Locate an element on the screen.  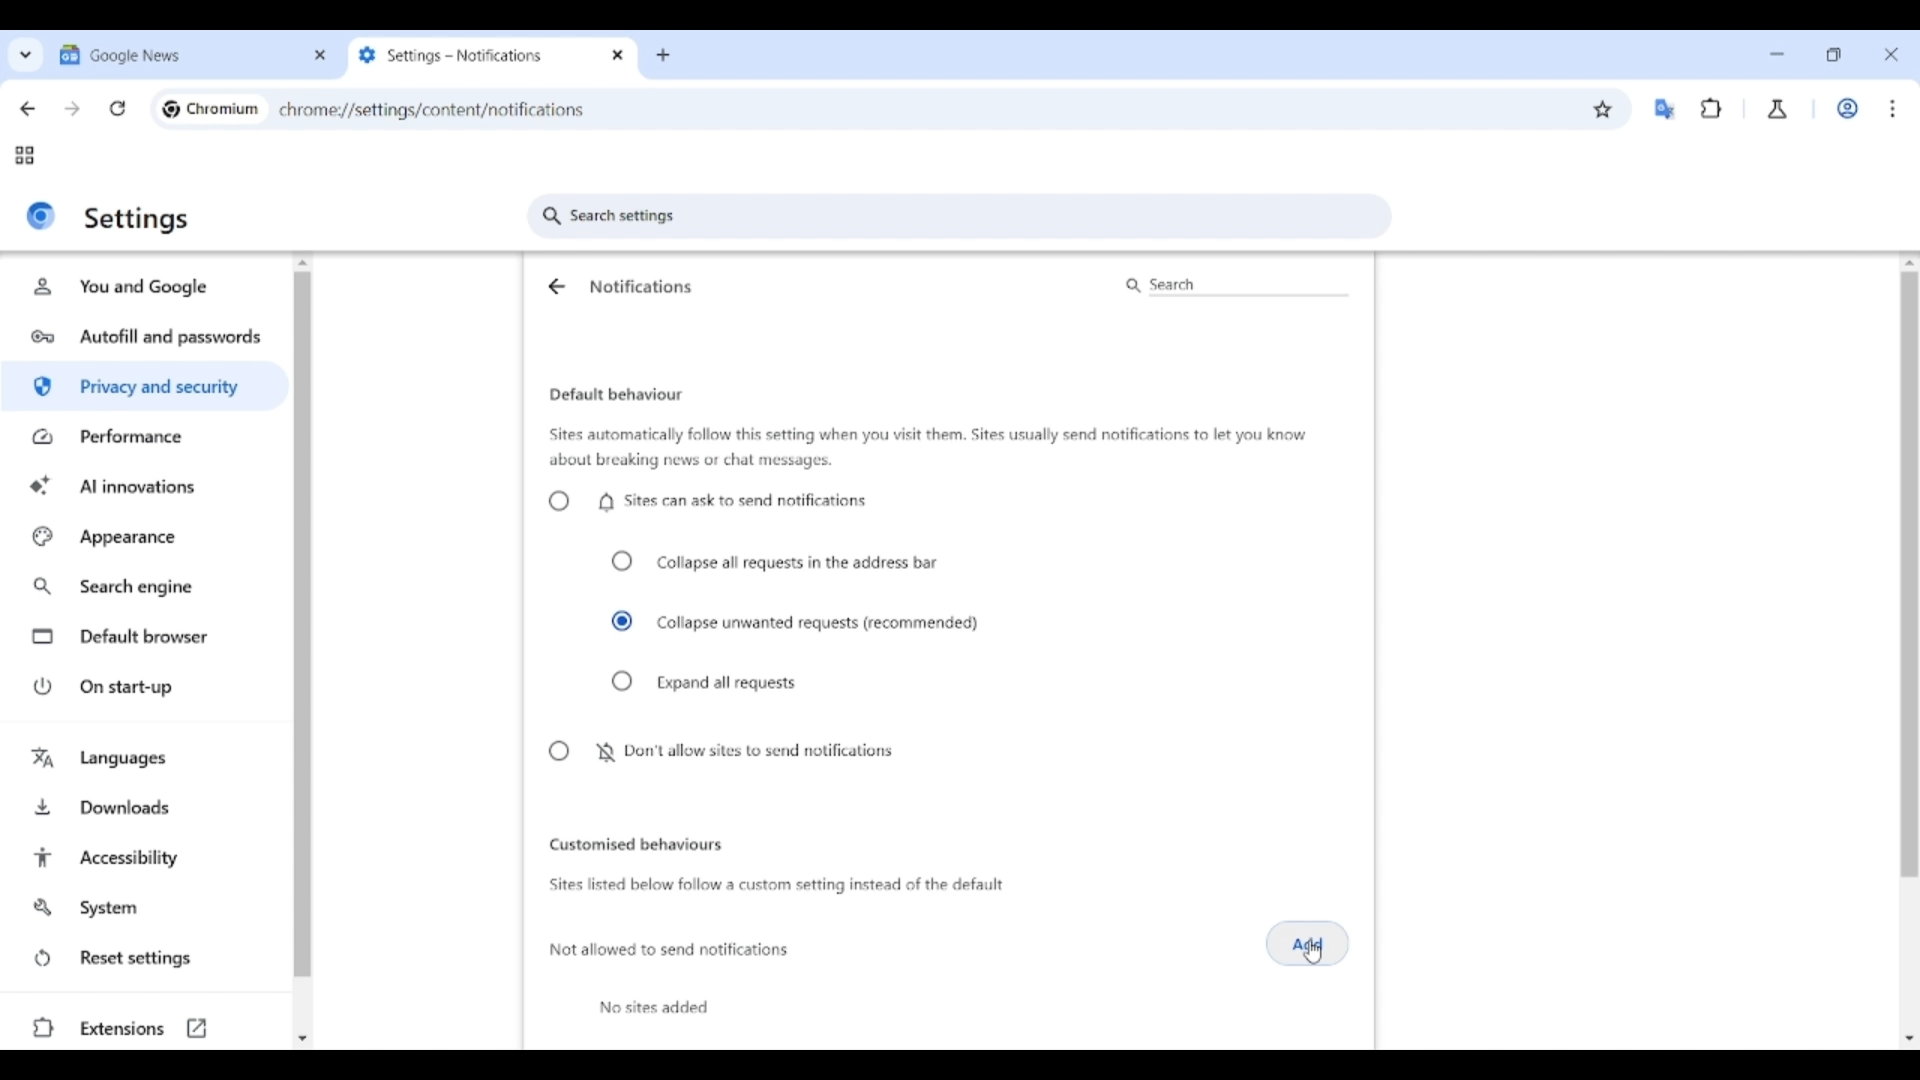
Customized behaviors is located at coordinates (636, 844).